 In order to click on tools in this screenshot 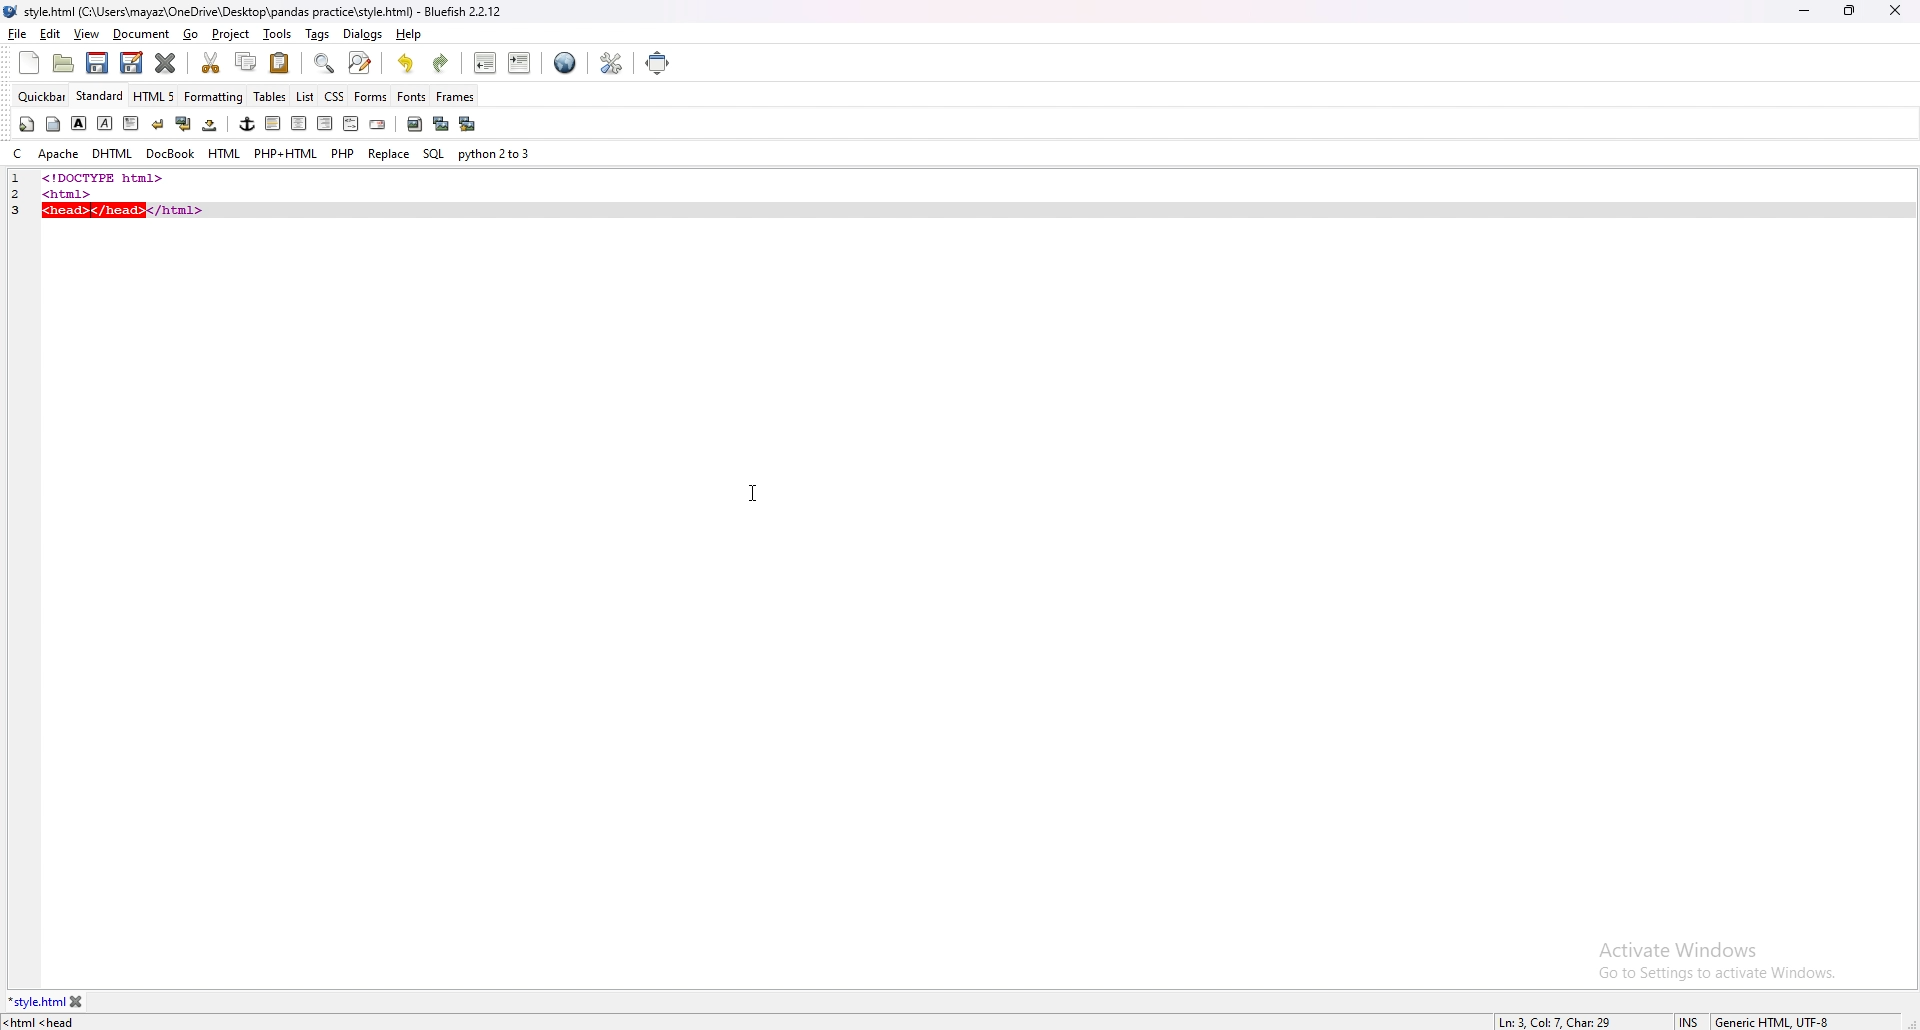, I will do `click(278, 34)`.